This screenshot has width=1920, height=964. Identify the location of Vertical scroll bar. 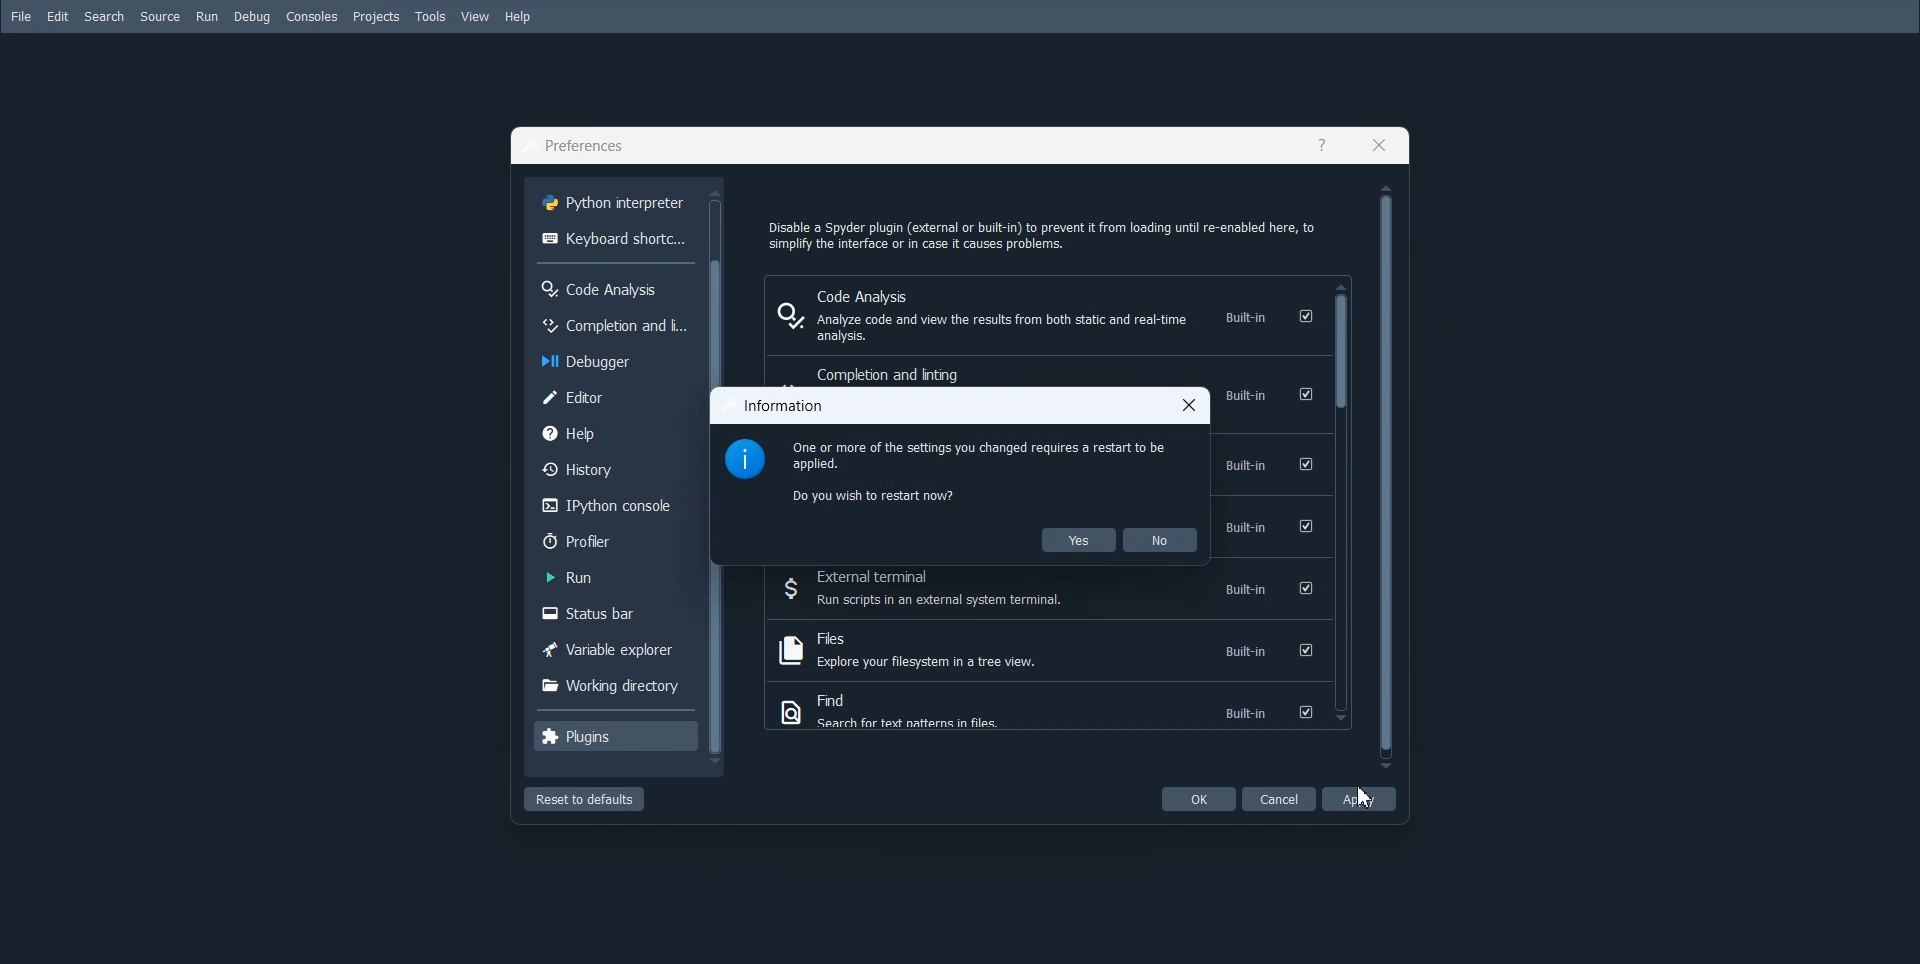
(715, 478).